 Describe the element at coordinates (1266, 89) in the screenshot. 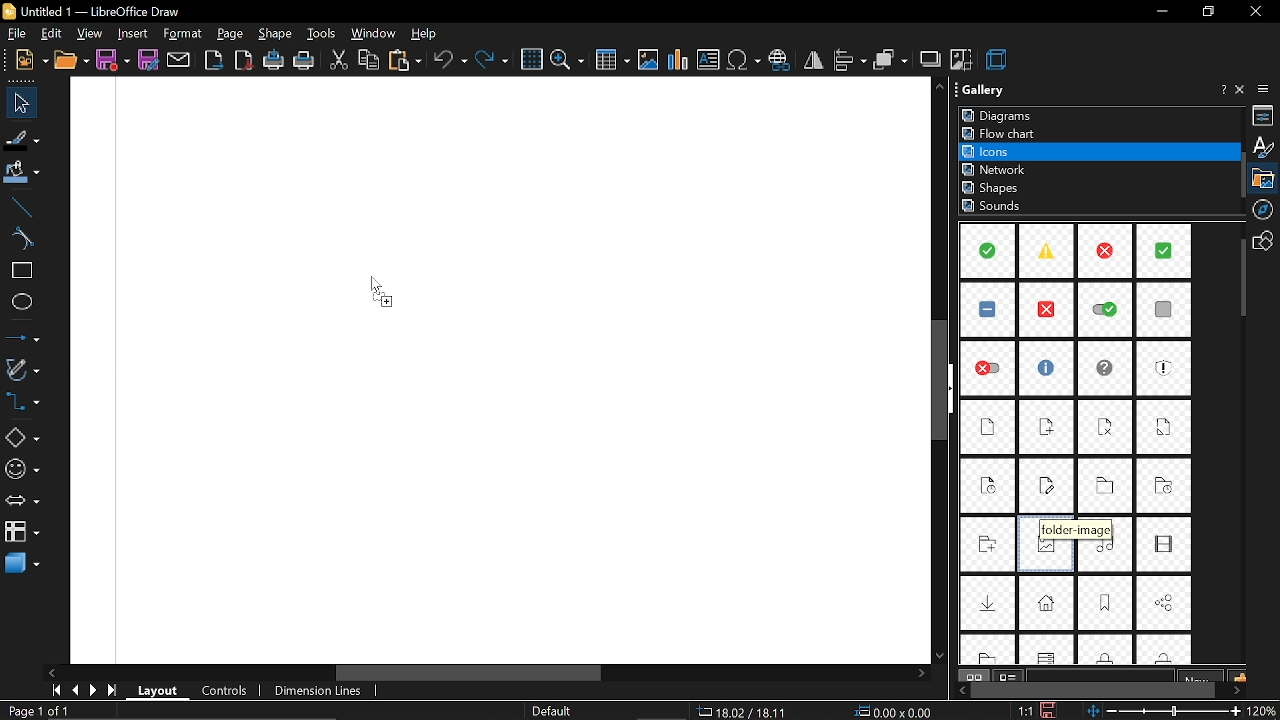

I see `sidebar settings` at that location.